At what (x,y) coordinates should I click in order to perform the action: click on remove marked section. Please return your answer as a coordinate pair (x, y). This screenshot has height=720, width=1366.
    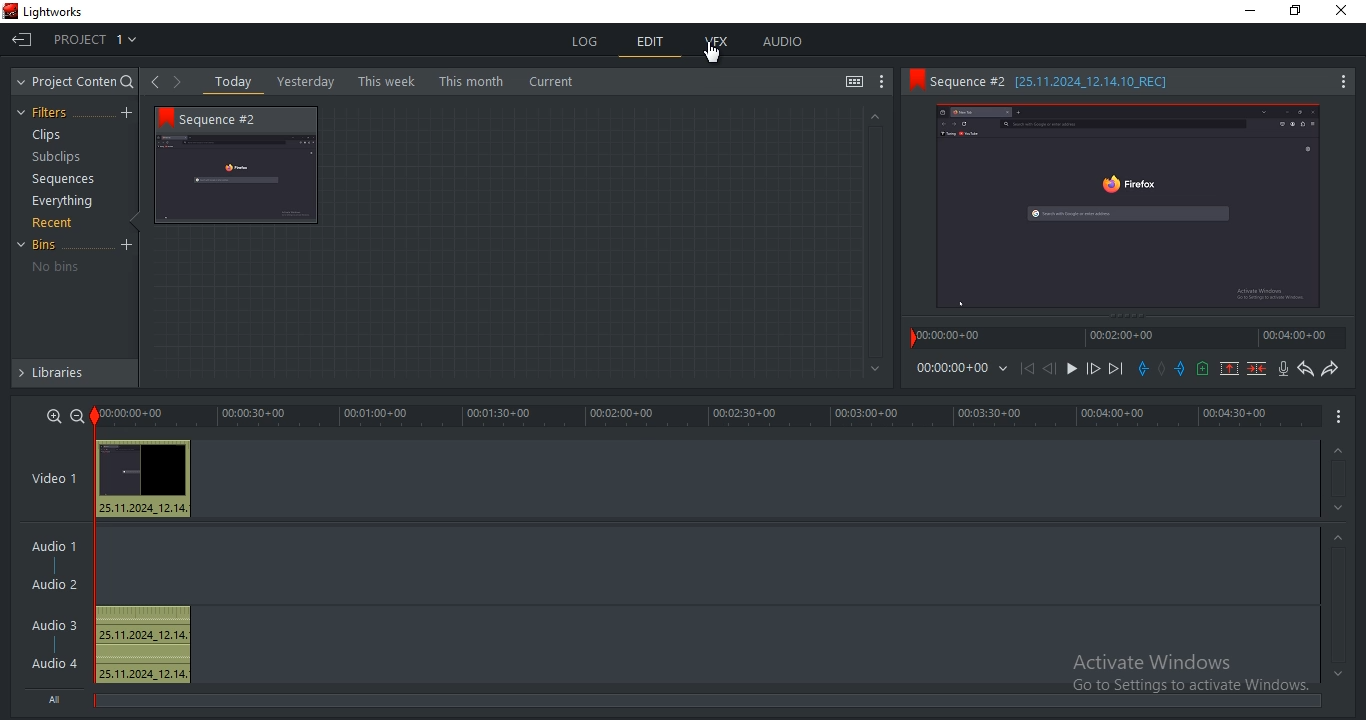
    Looking at the image, I should click on (1229, 369).